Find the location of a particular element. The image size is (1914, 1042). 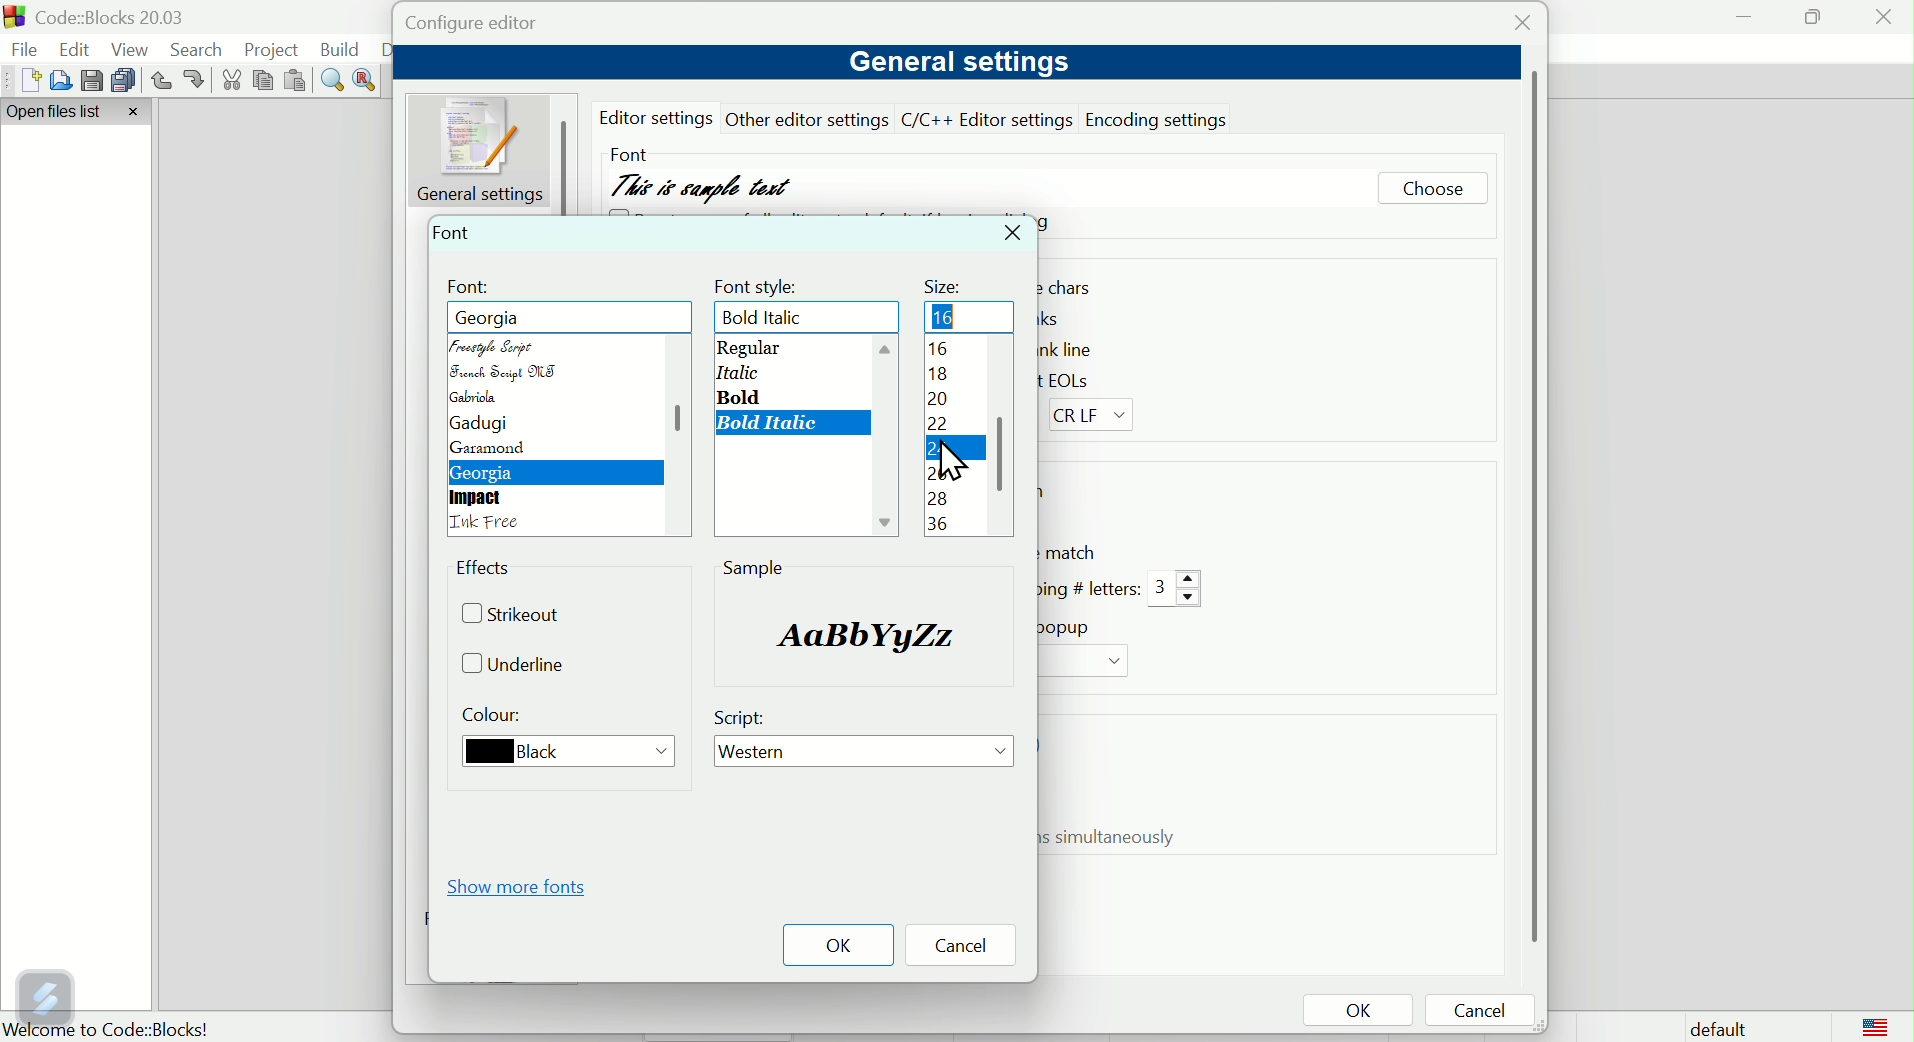

20 is located at coordinates (938, 401).